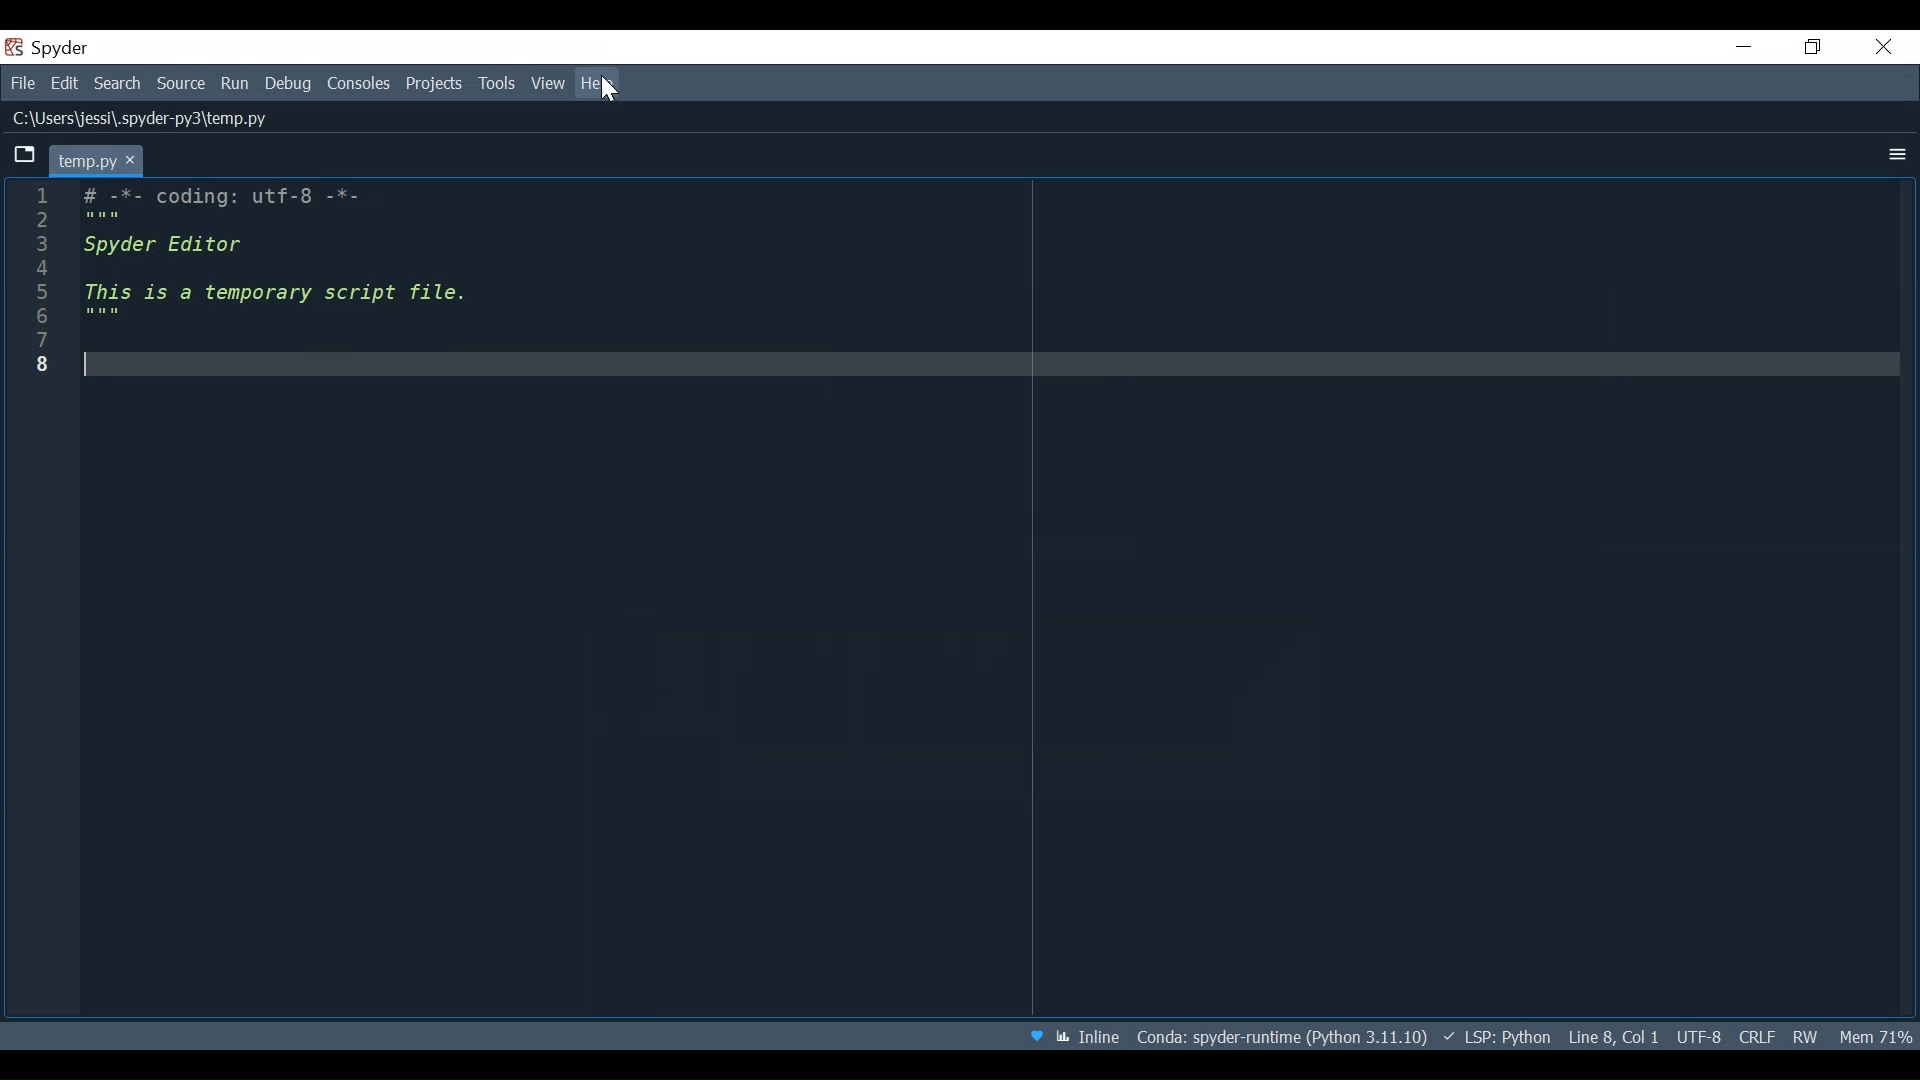 The image size is (1920, 1080). Describe the element at coordinates (181, 84) in the screenshot. I see `Source` at that location.